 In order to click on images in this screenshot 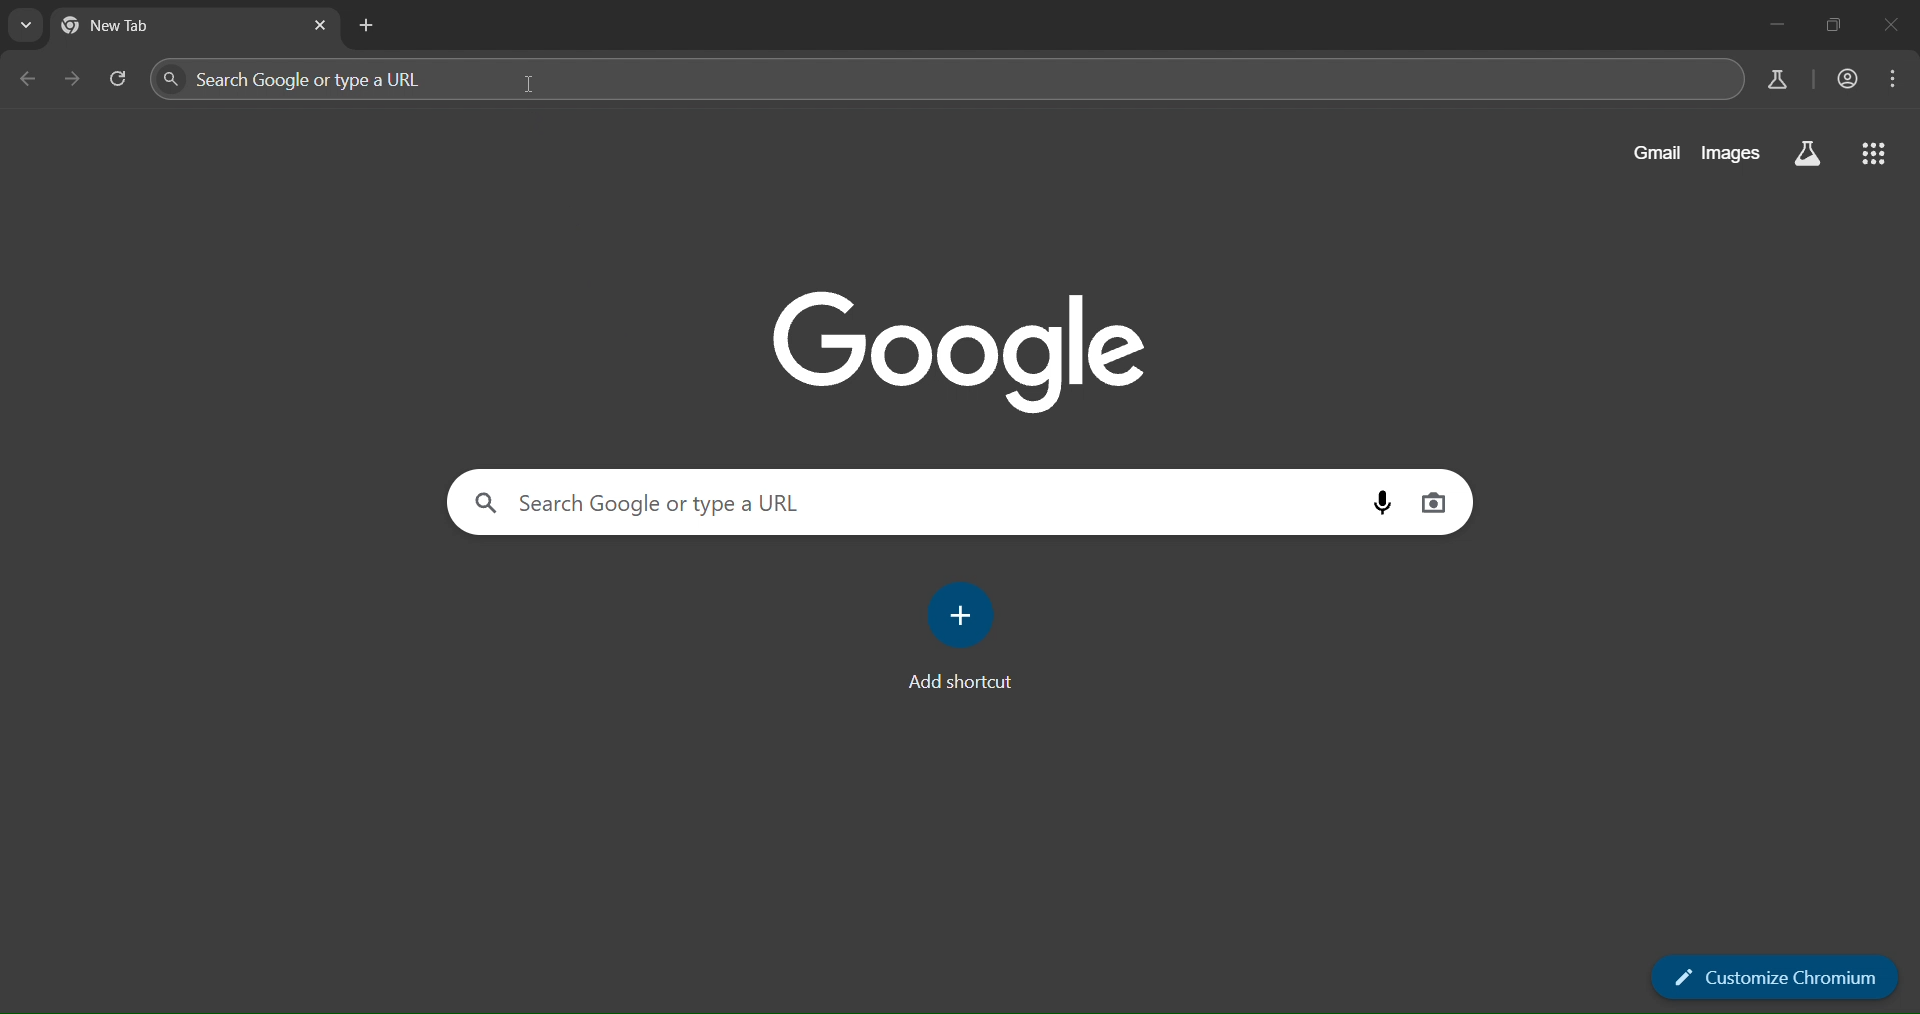, I will do `click(1729, 153)`.